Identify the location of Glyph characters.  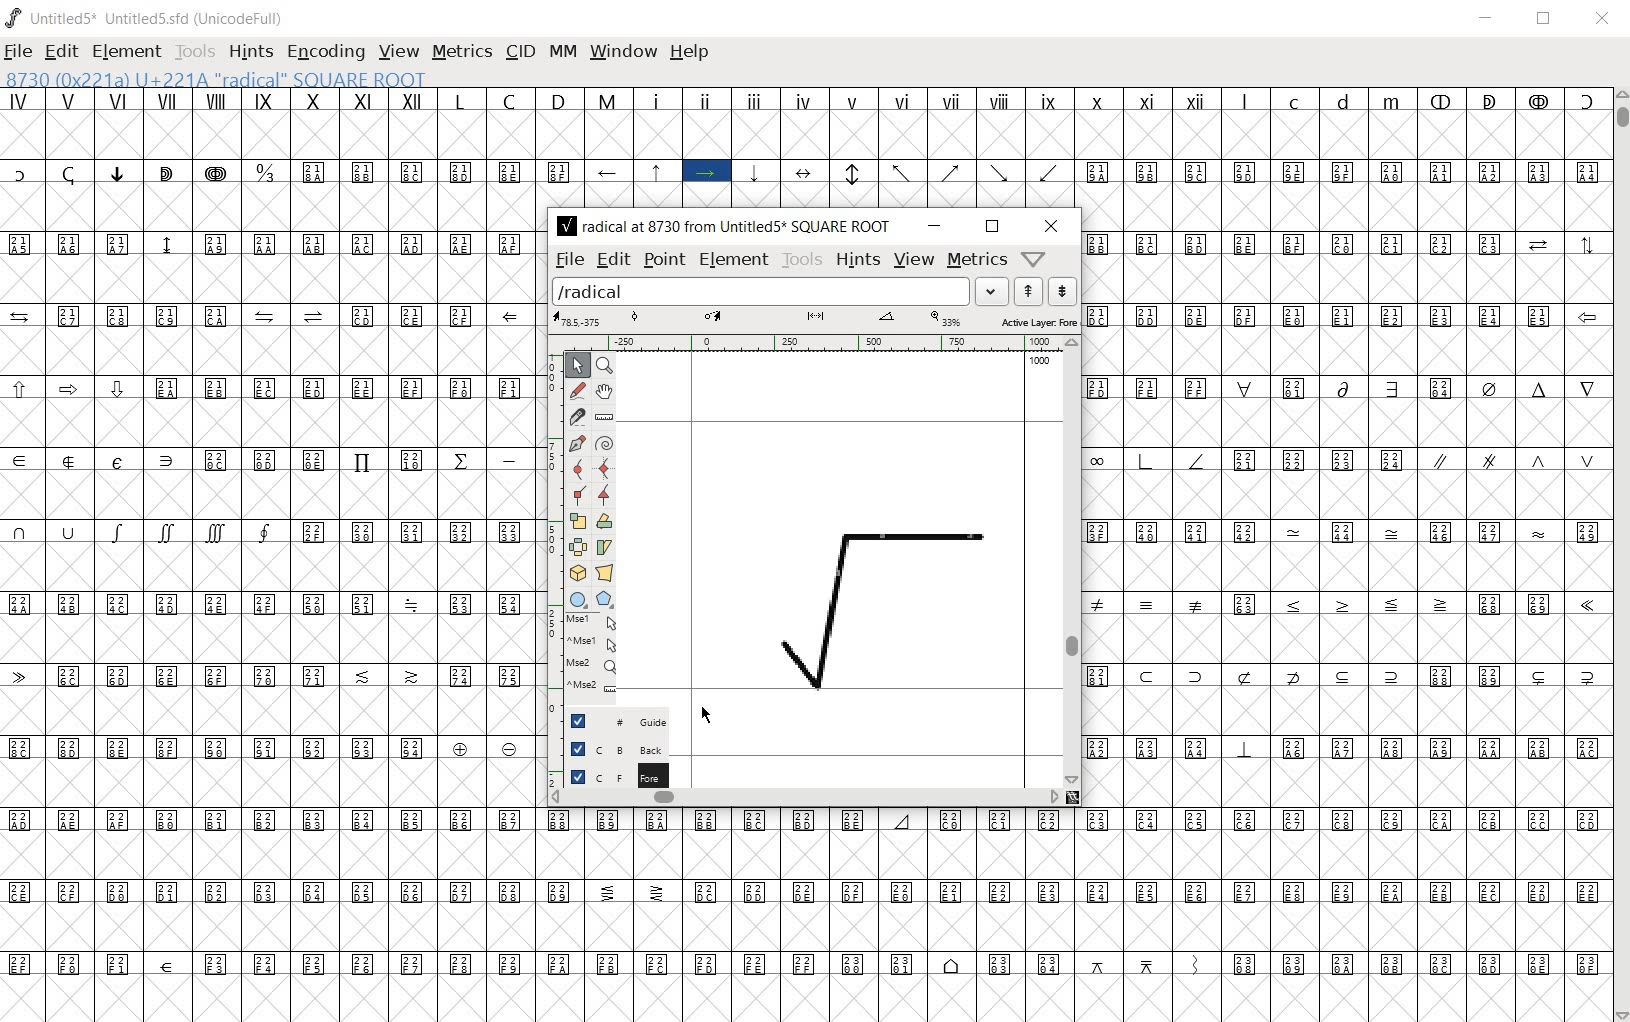
(1345, 518).